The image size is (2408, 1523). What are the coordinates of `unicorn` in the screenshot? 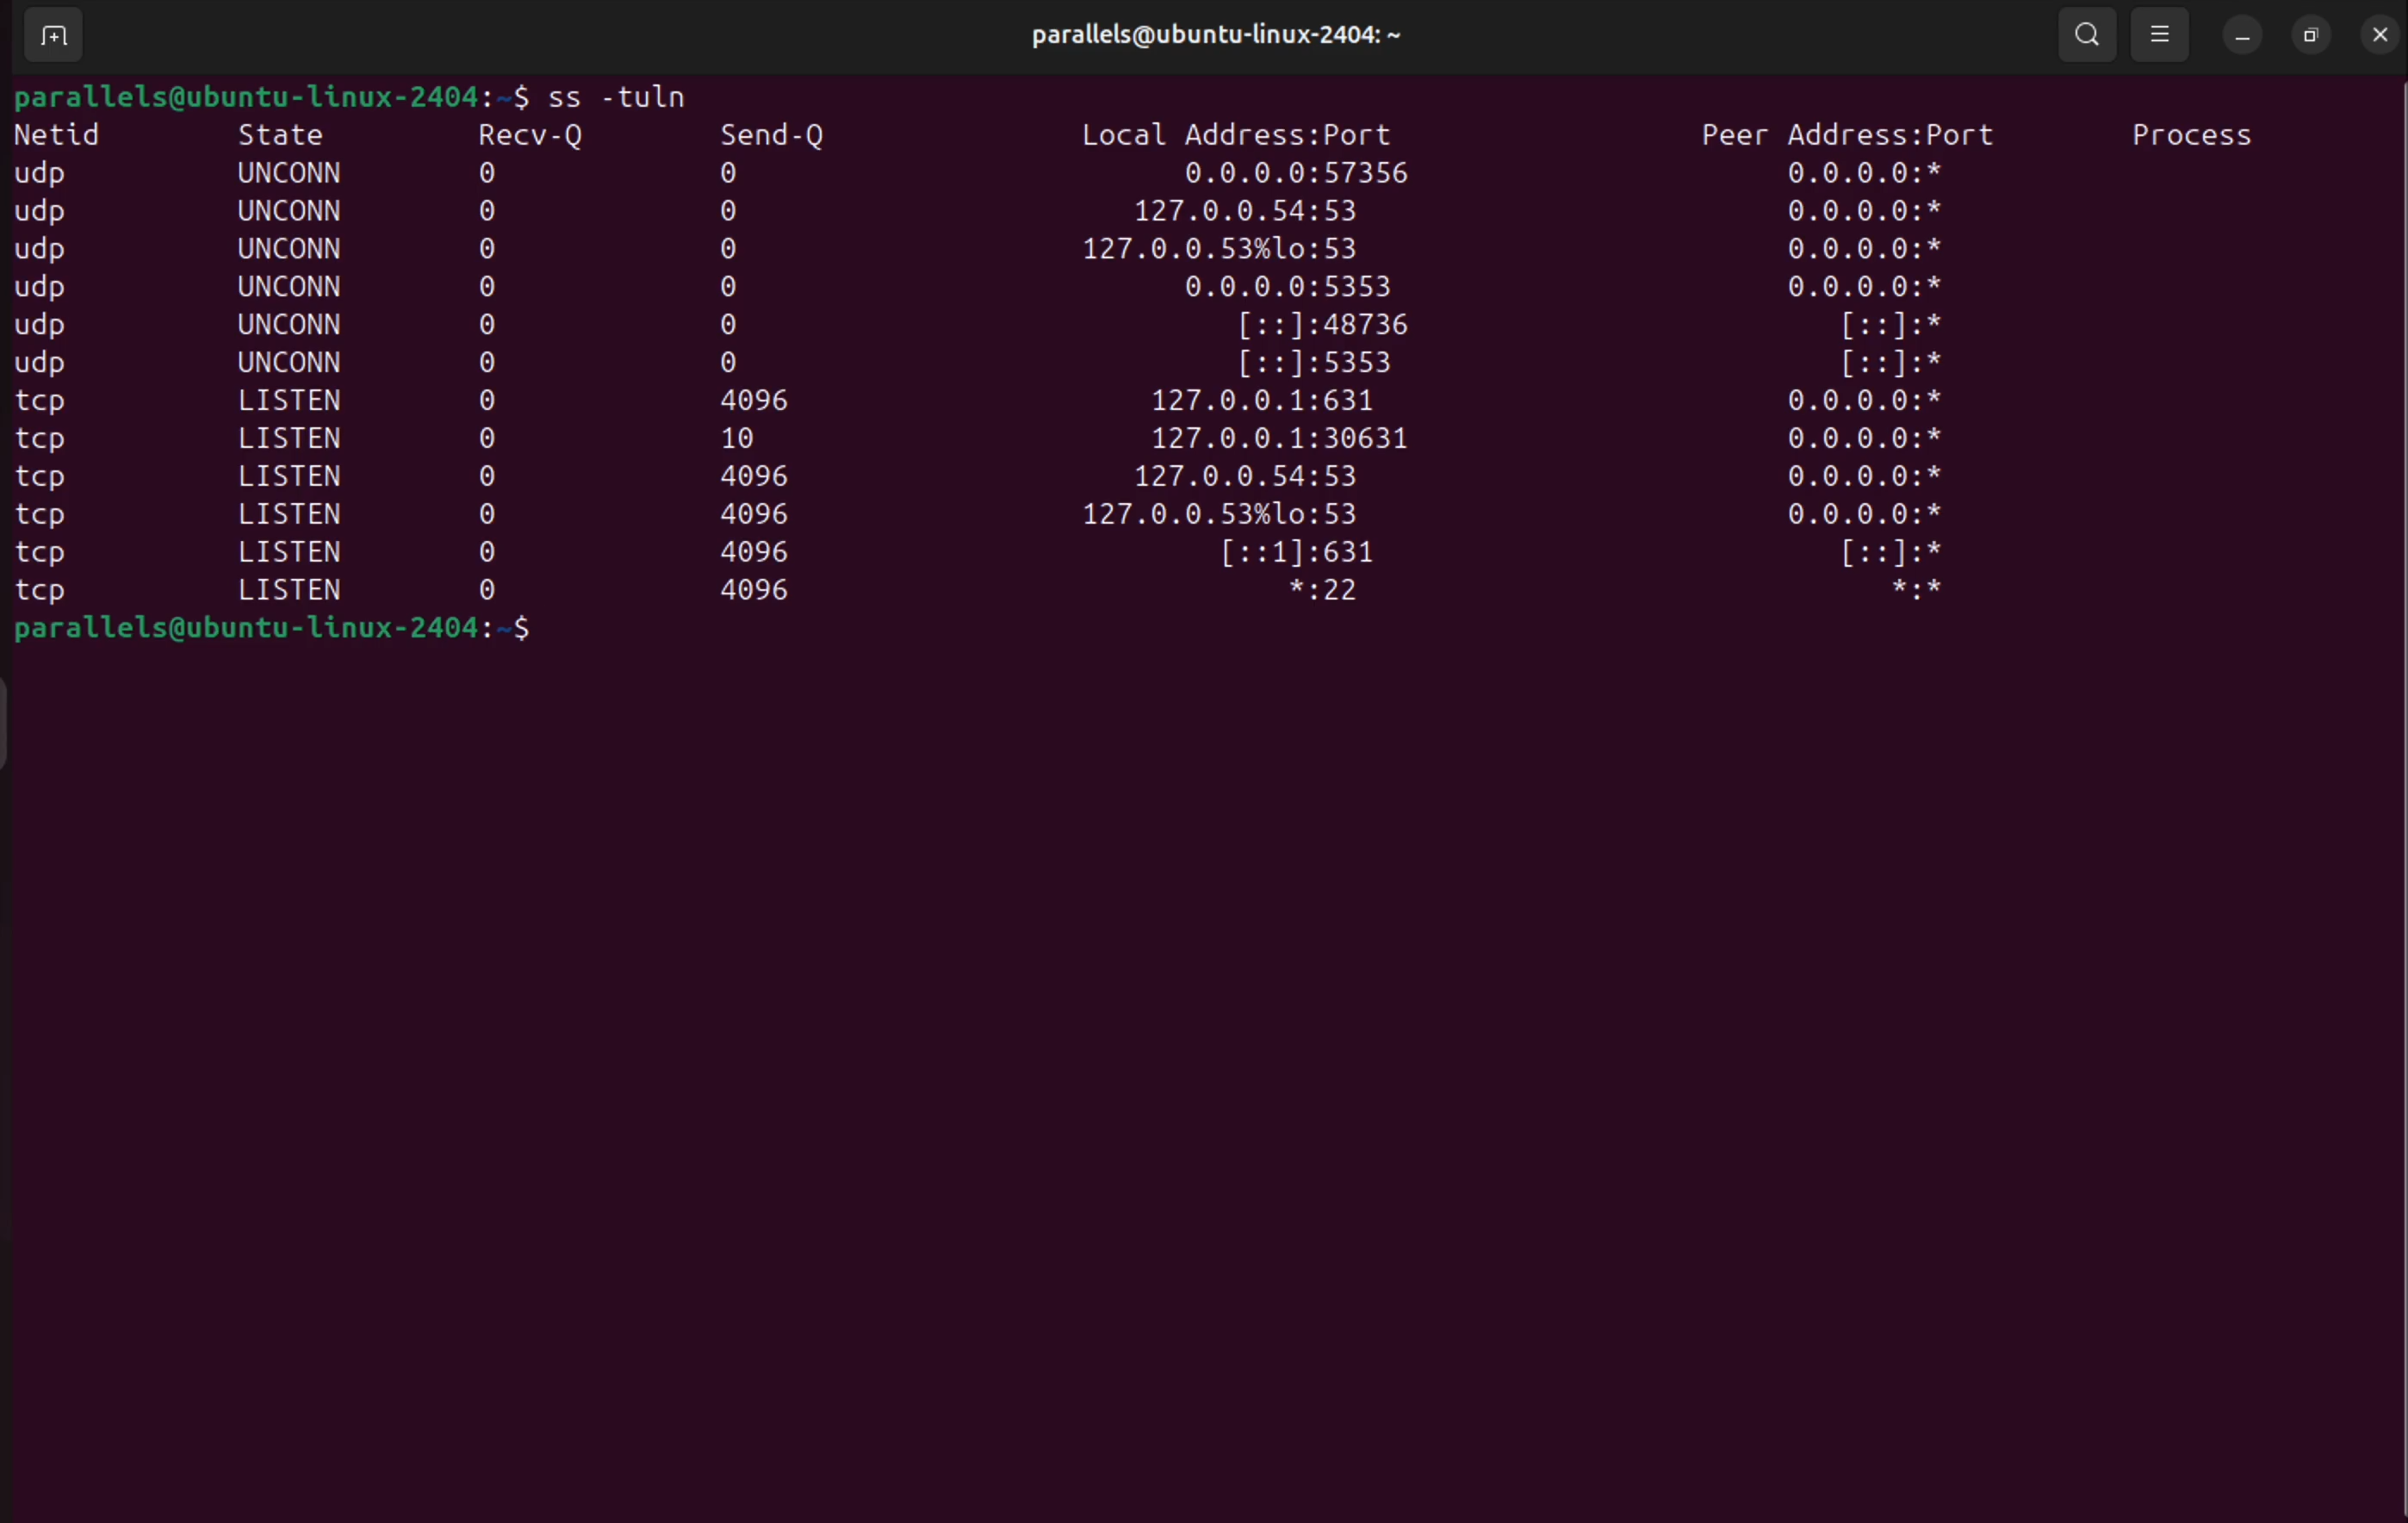 It's located at (288, 248).